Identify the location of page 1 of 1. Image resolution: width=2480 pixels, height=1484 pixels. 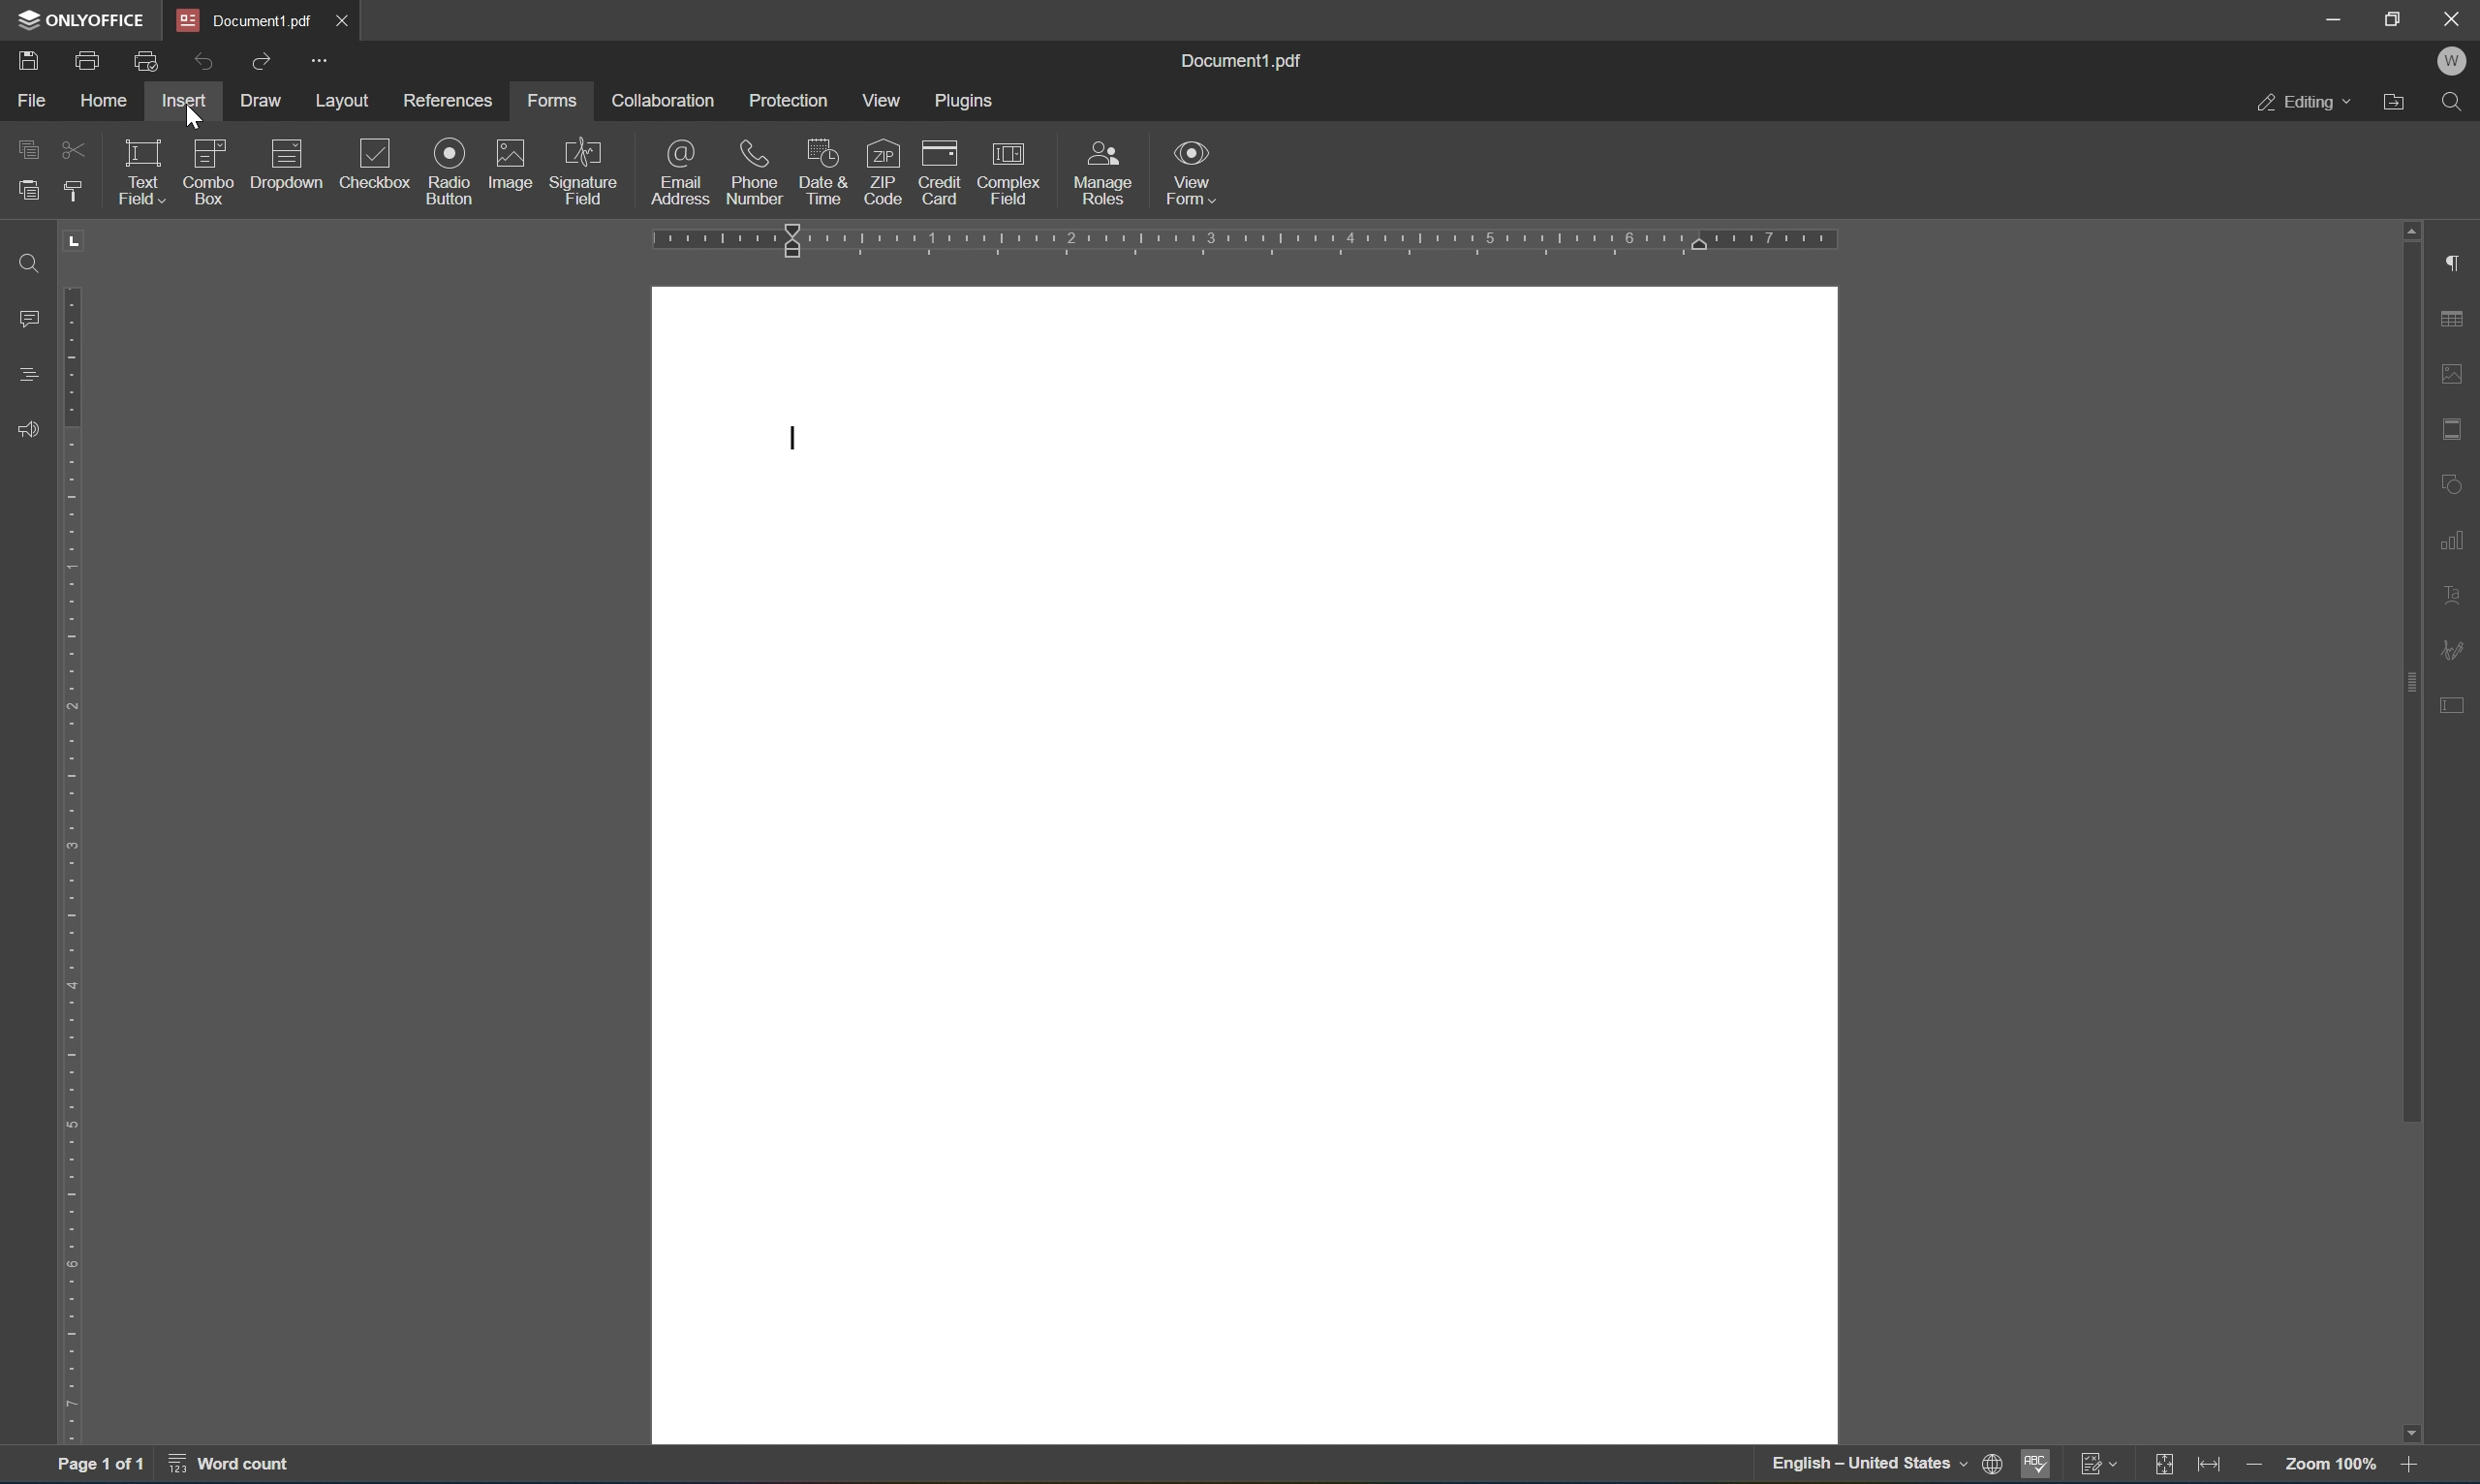
(104, 1460).